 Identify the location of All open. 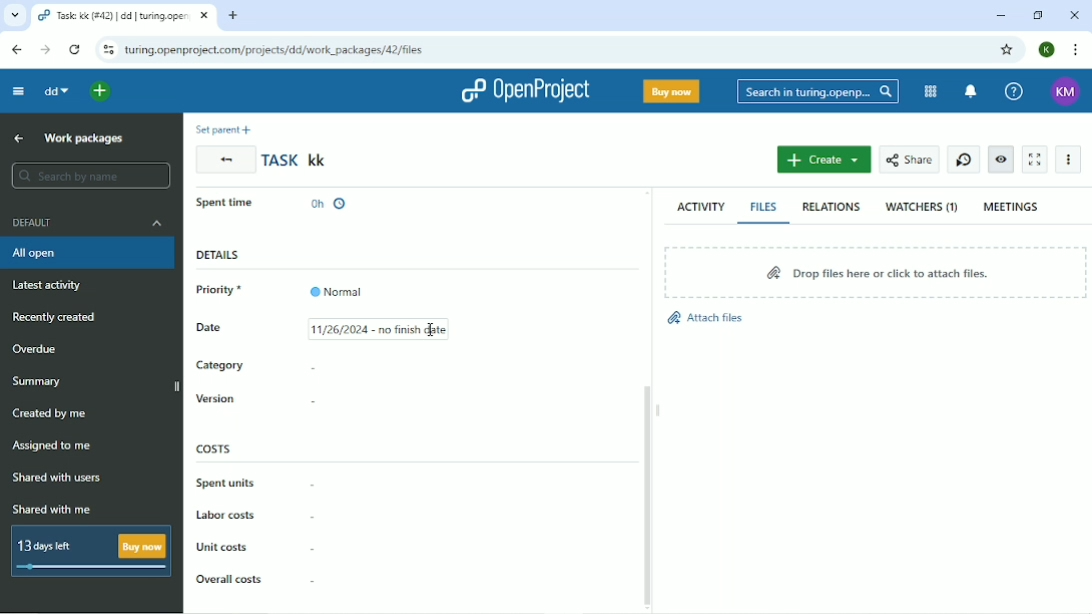
(87, 255).